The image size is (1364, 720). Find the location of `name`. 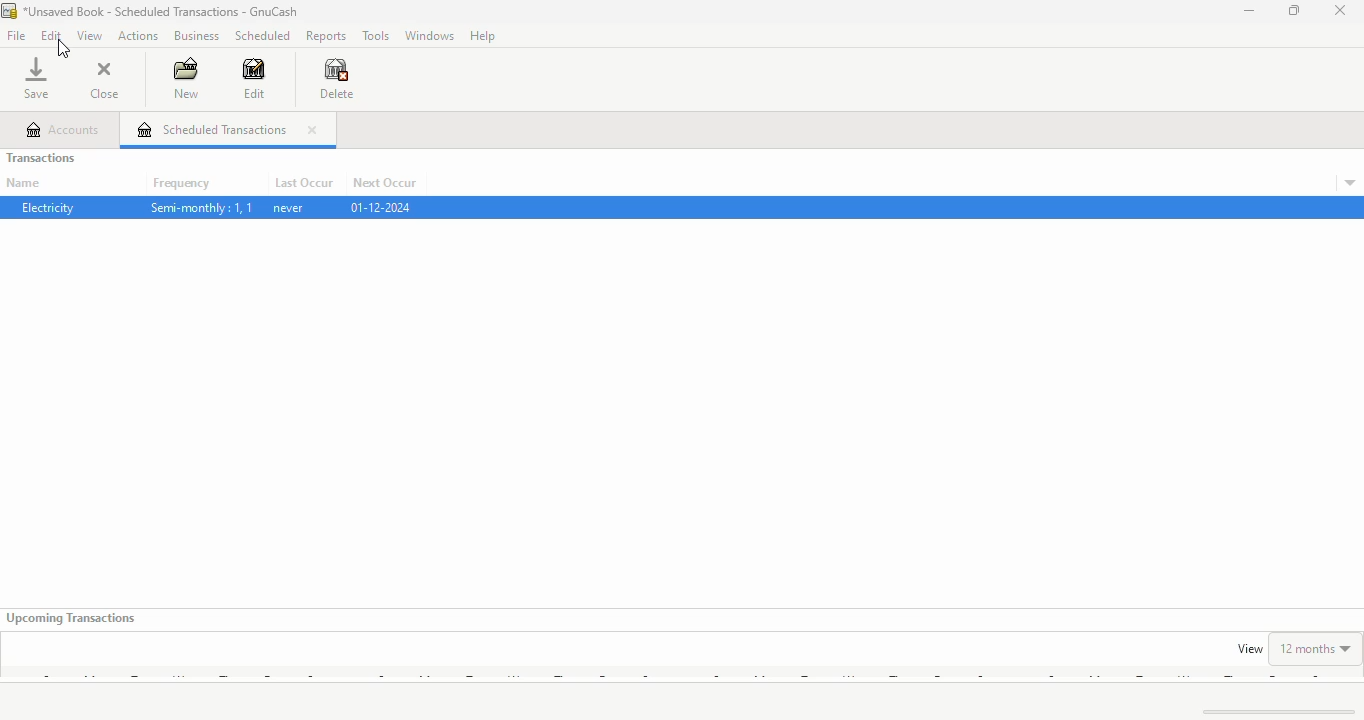

name is located at coordinates (23, 183).